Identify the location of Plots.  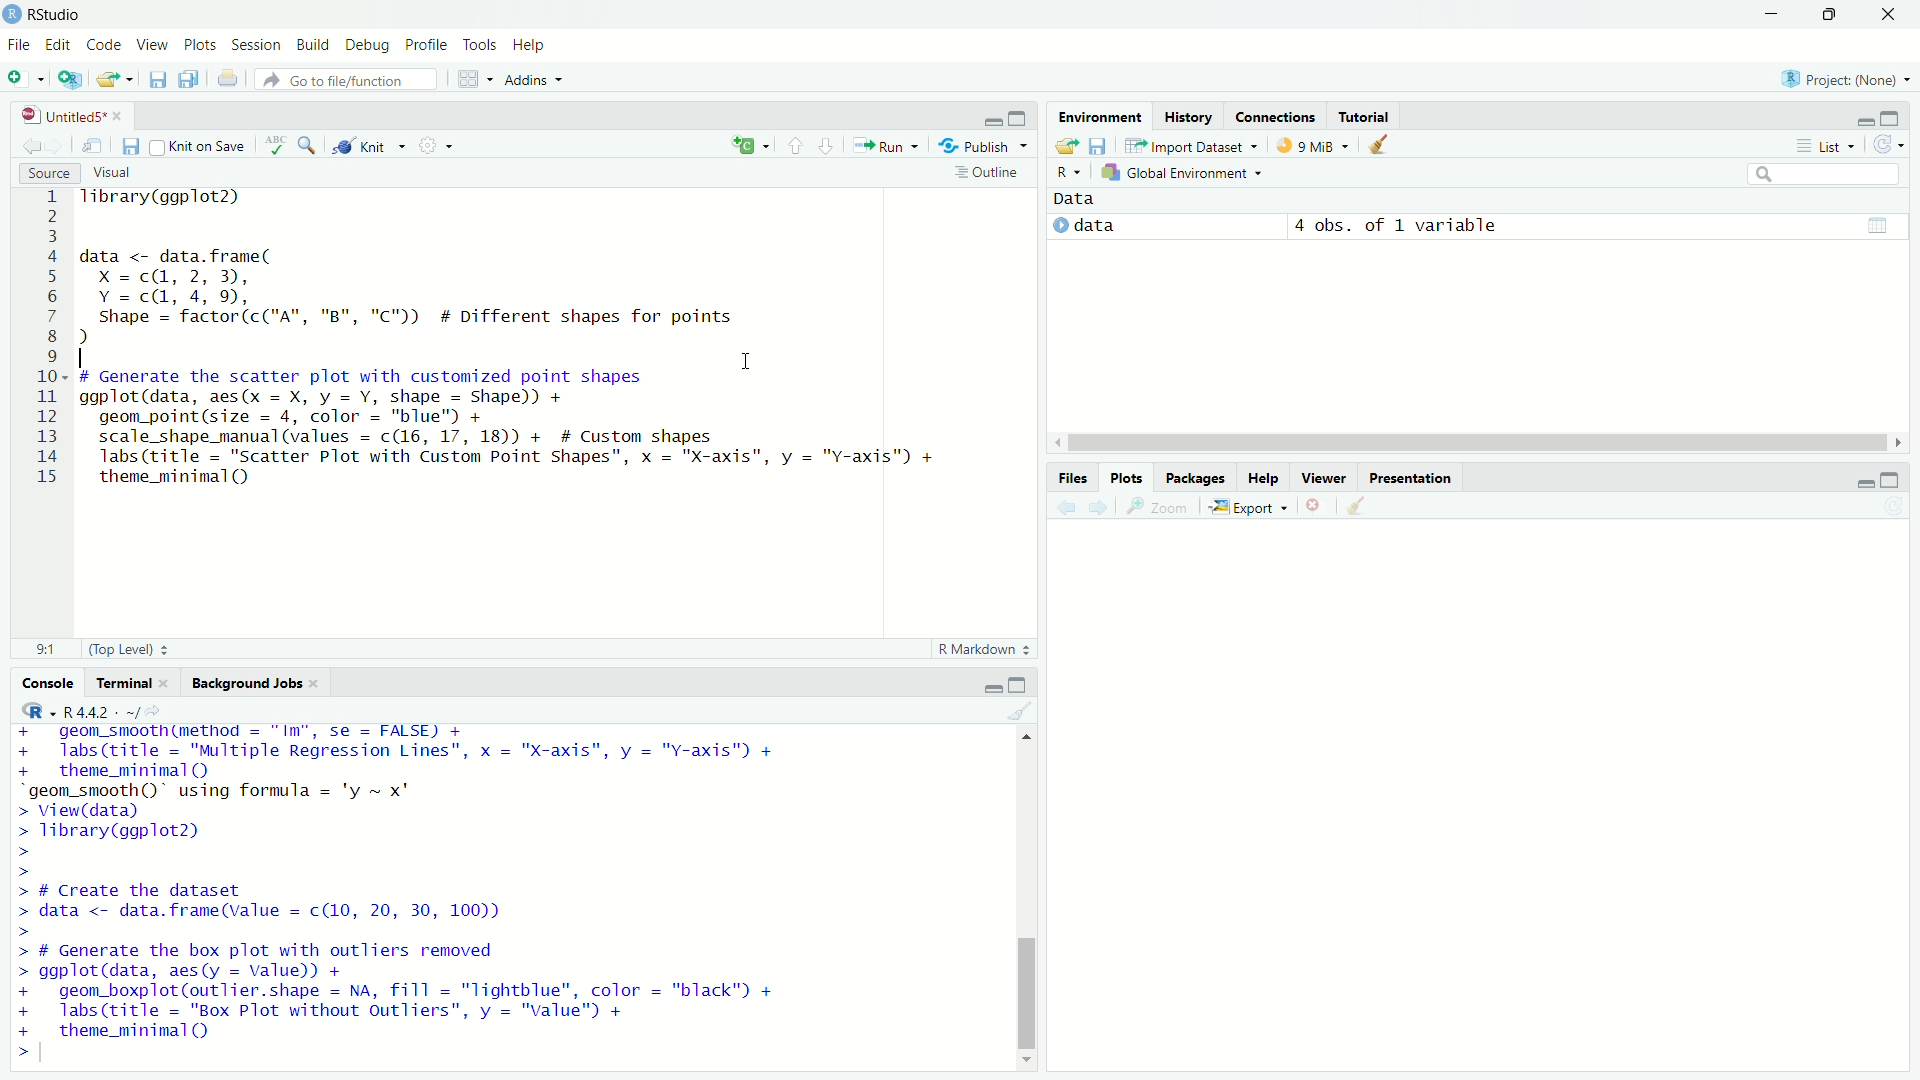
(200, 44).